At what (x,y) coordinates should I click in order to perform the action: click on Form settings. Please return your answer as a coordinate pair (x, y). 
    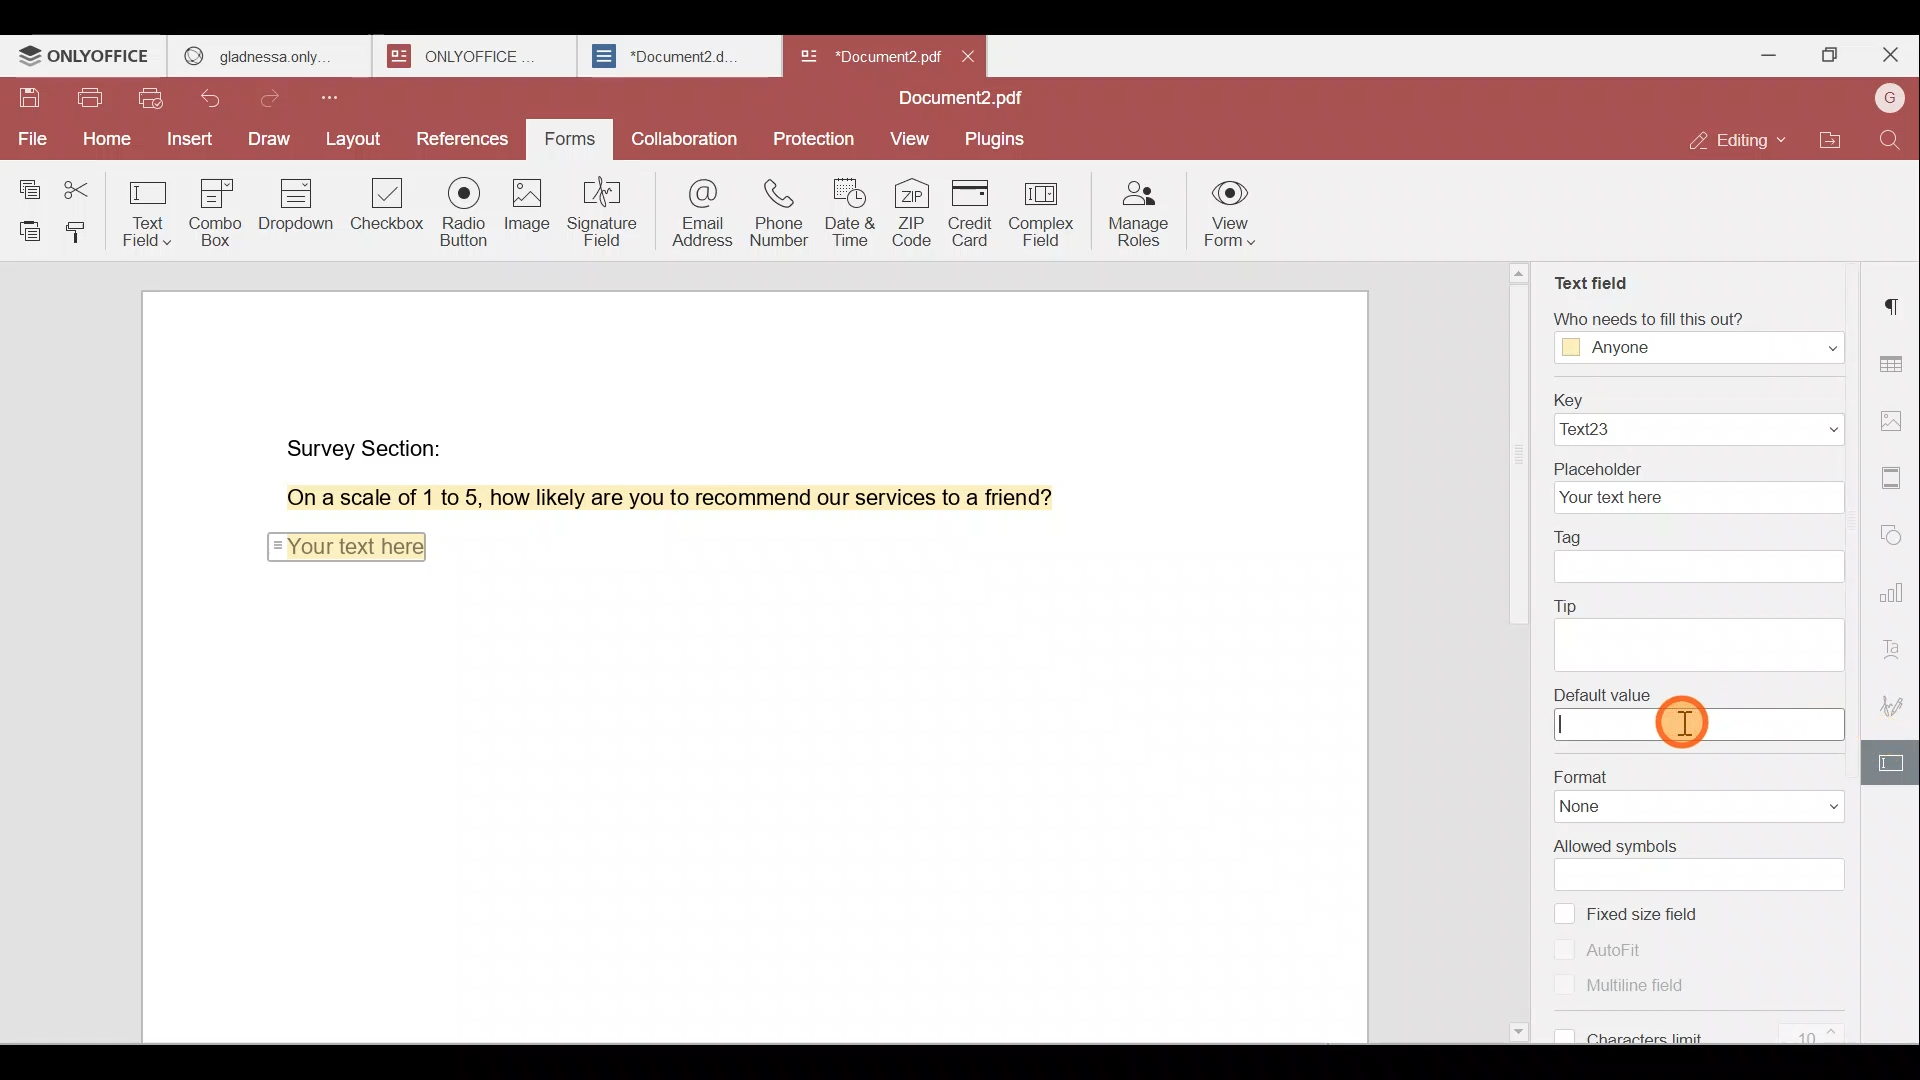
    Looking at the image, I should click on (1885, 763).